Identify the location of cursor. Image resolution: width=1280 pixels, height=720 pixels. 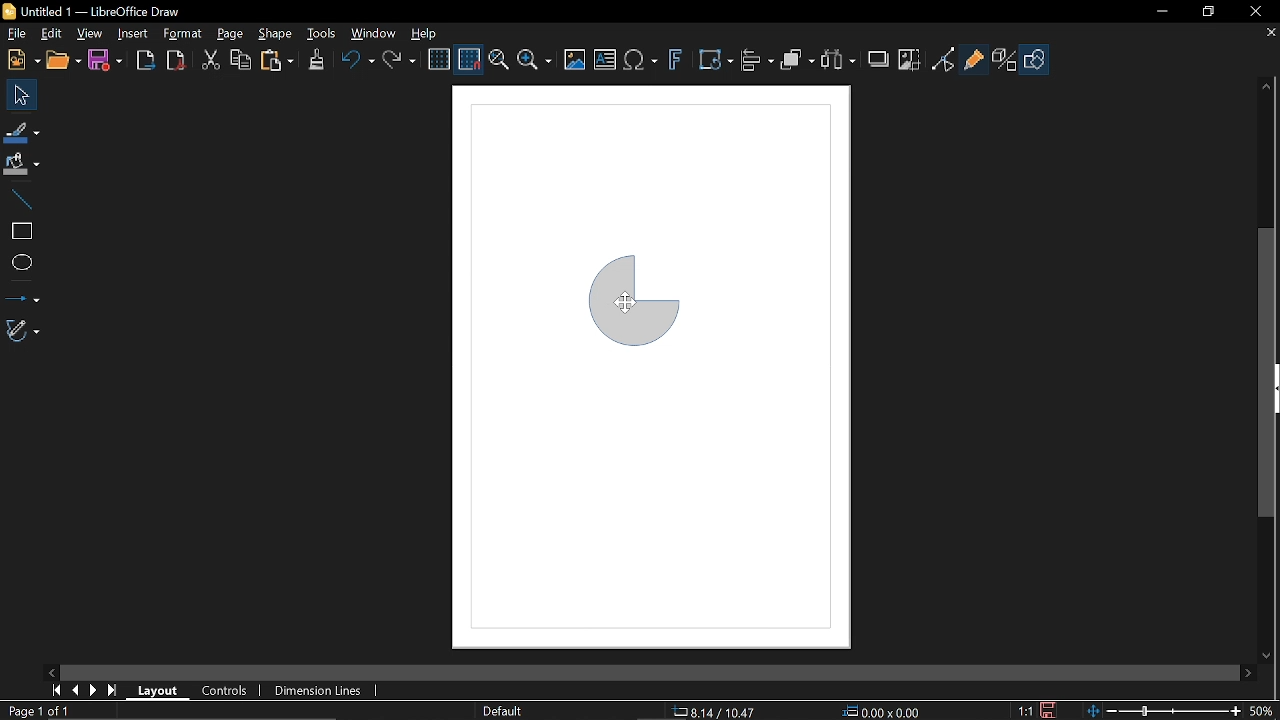
(626, 301).